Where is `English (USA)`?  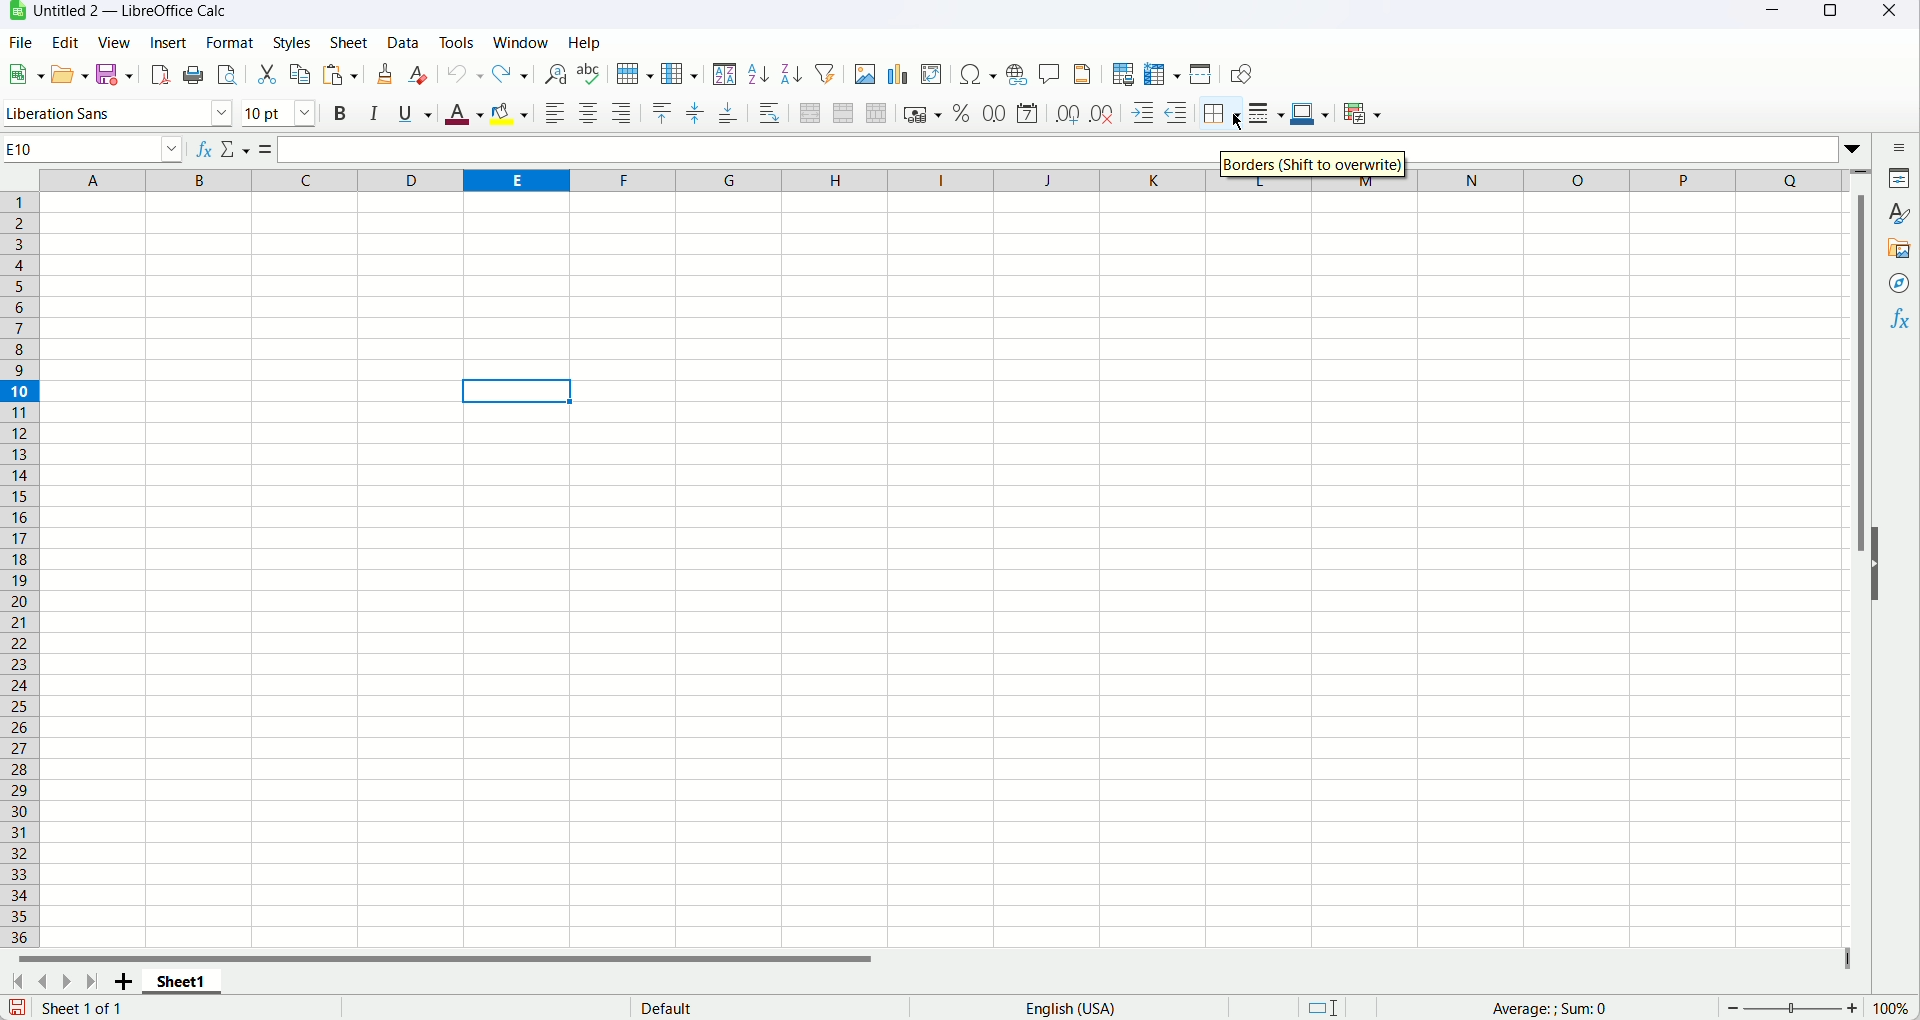 English (USA) is located at coordinates (1081, 1008).